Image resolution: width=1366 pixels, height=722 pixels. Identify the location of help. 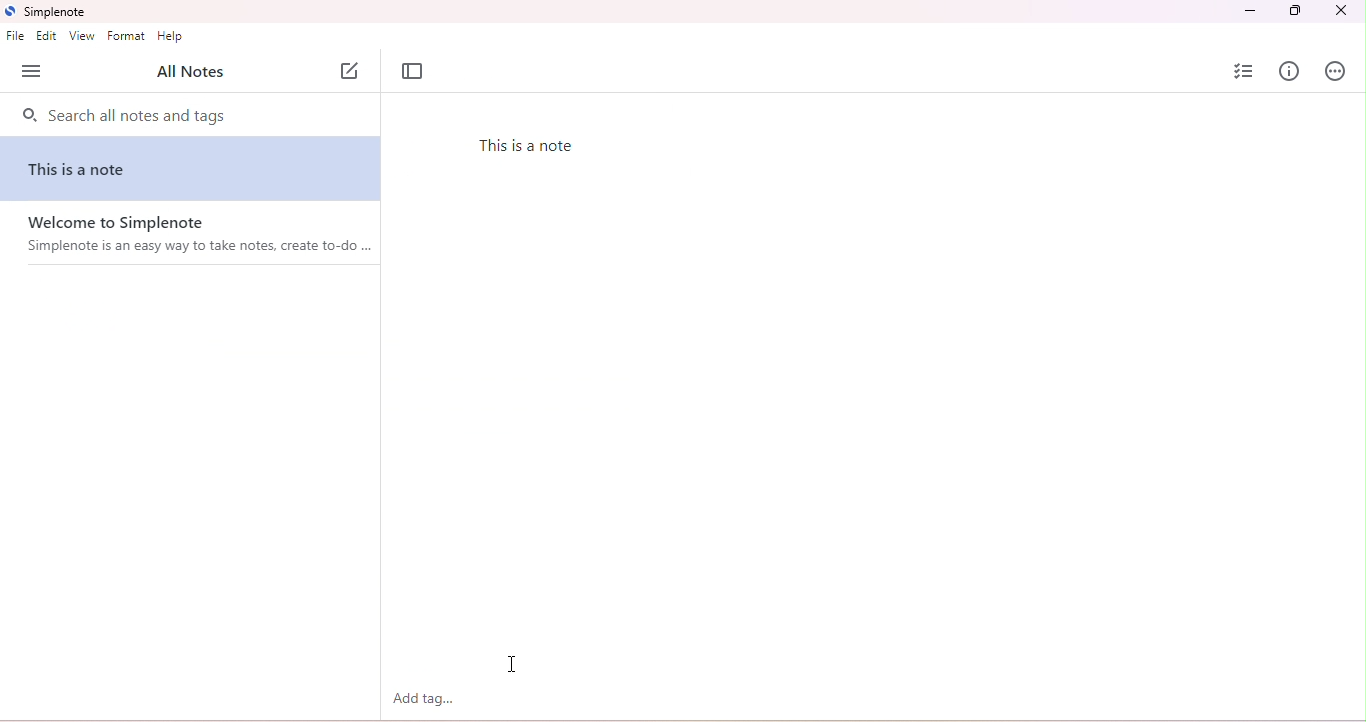
(172, 37).